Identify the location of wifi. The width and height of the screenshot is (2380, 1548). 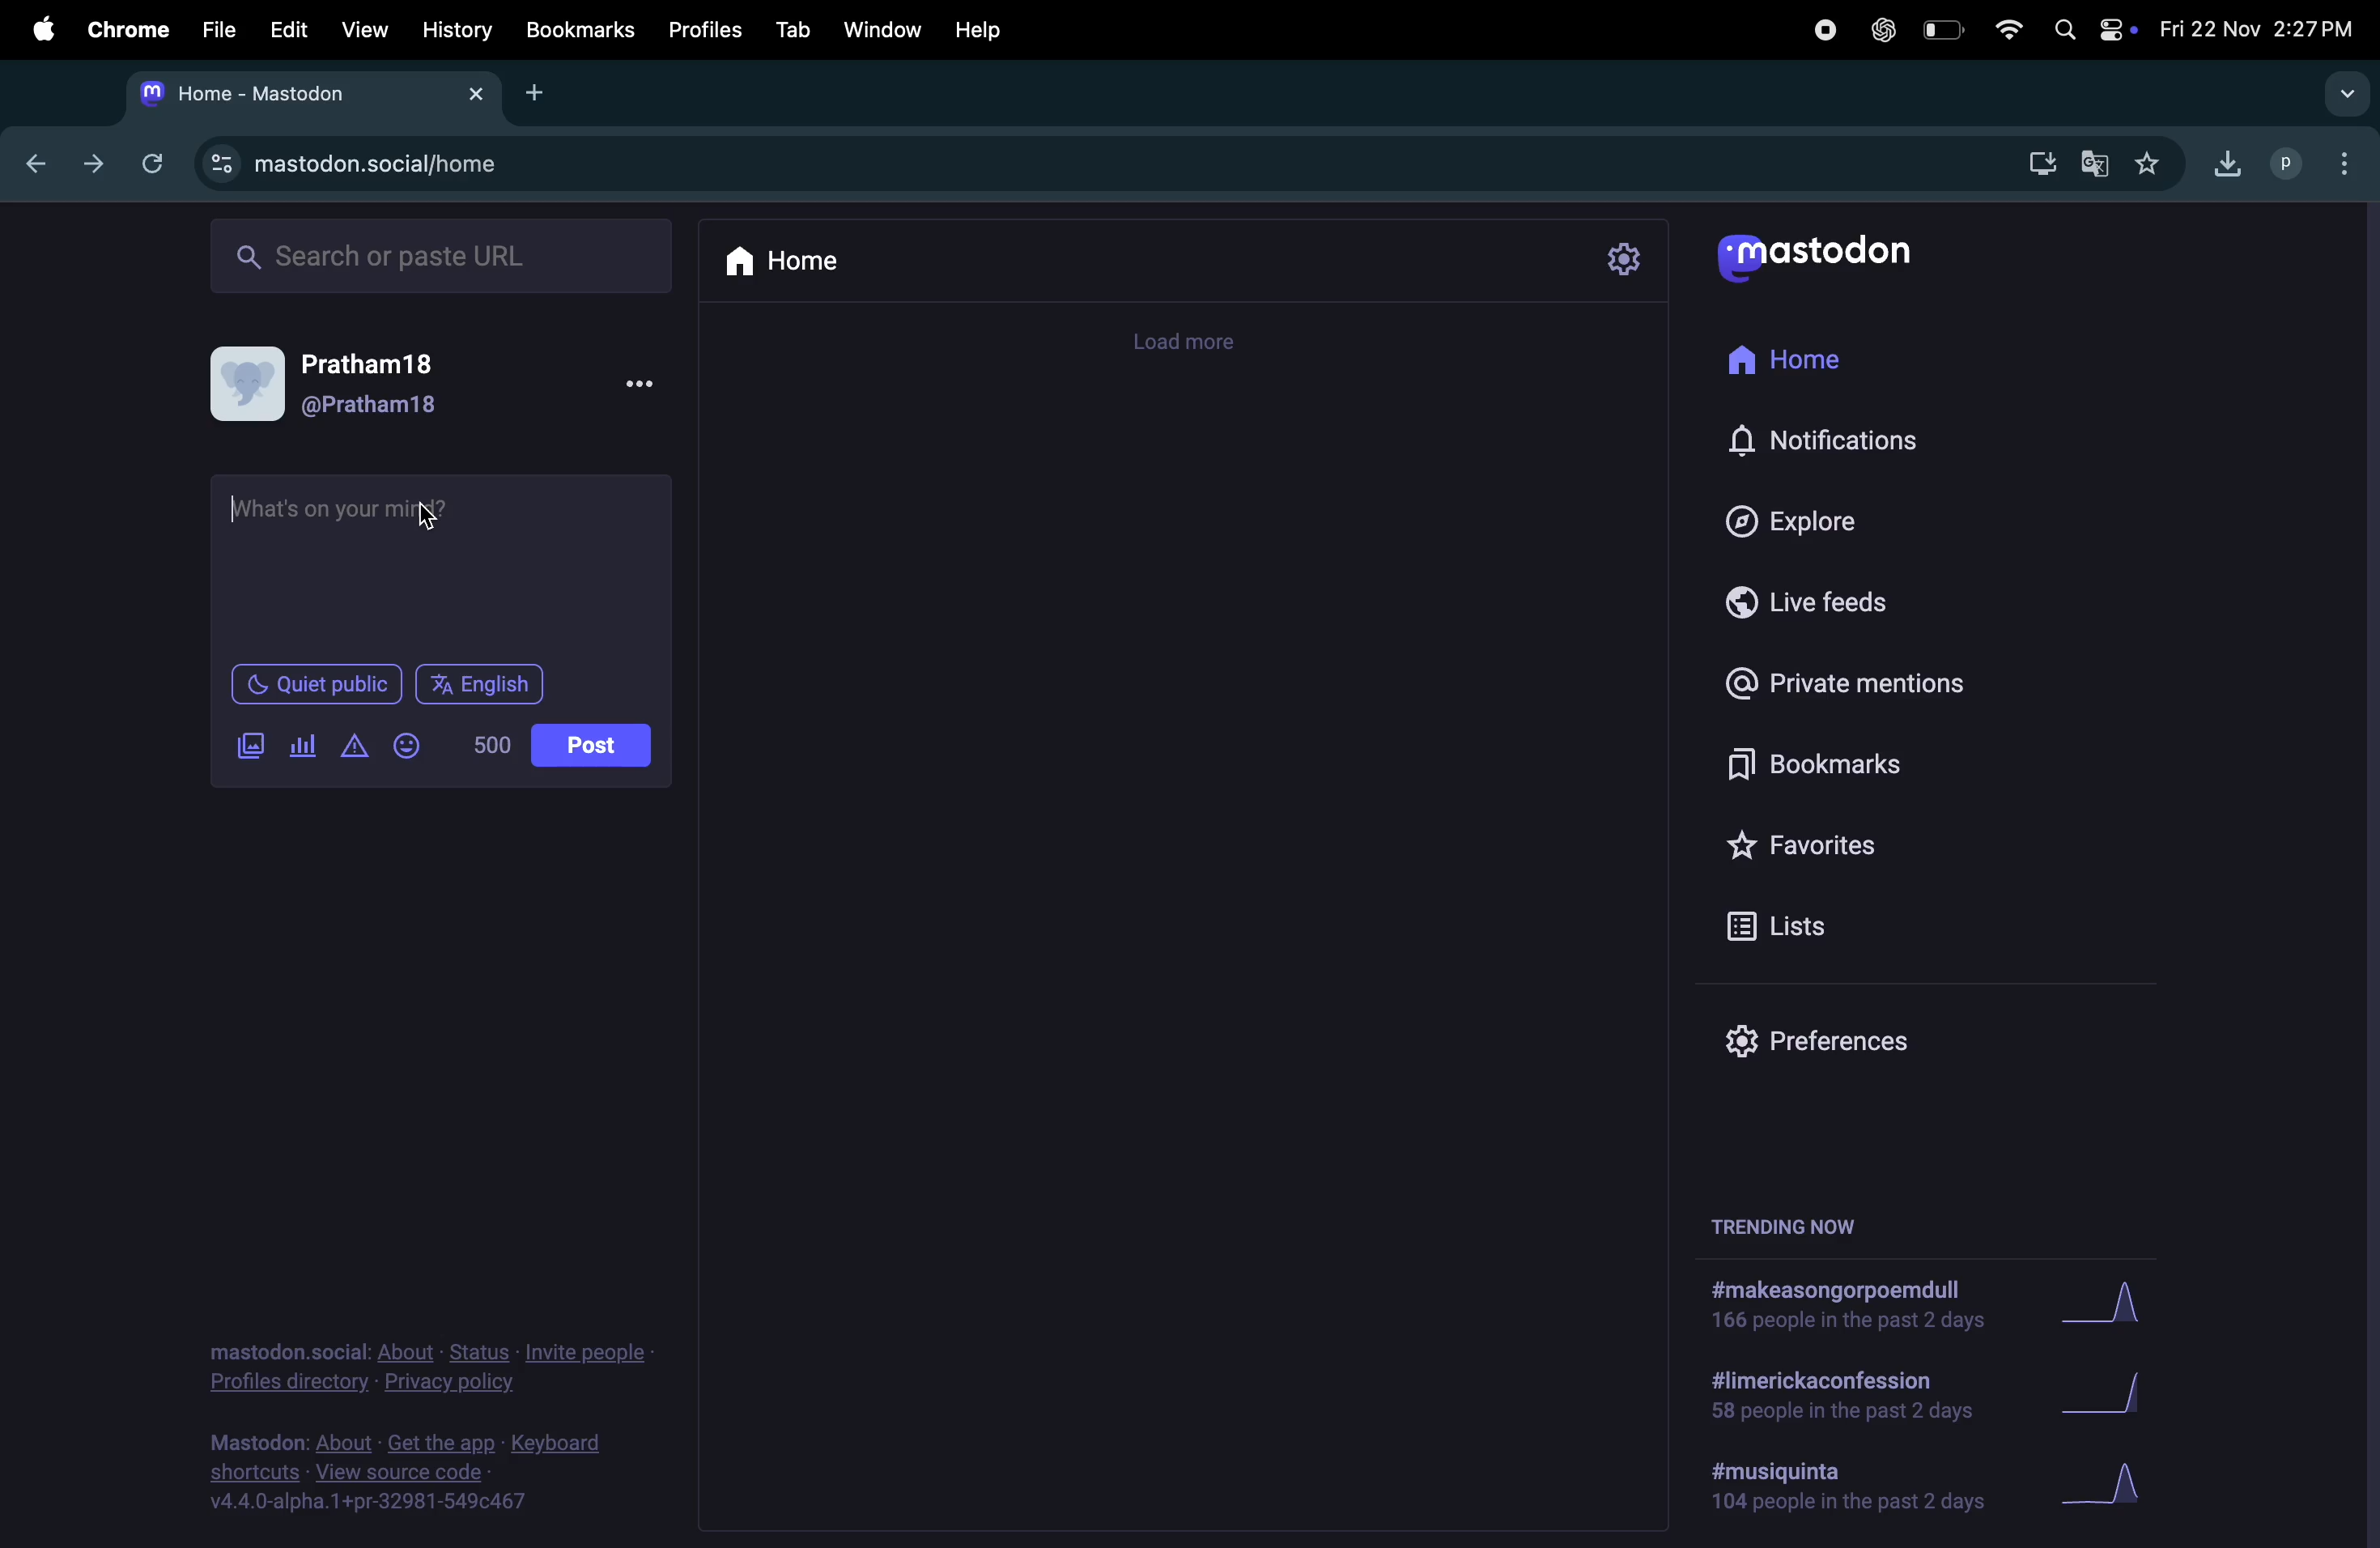
(2010, 31).